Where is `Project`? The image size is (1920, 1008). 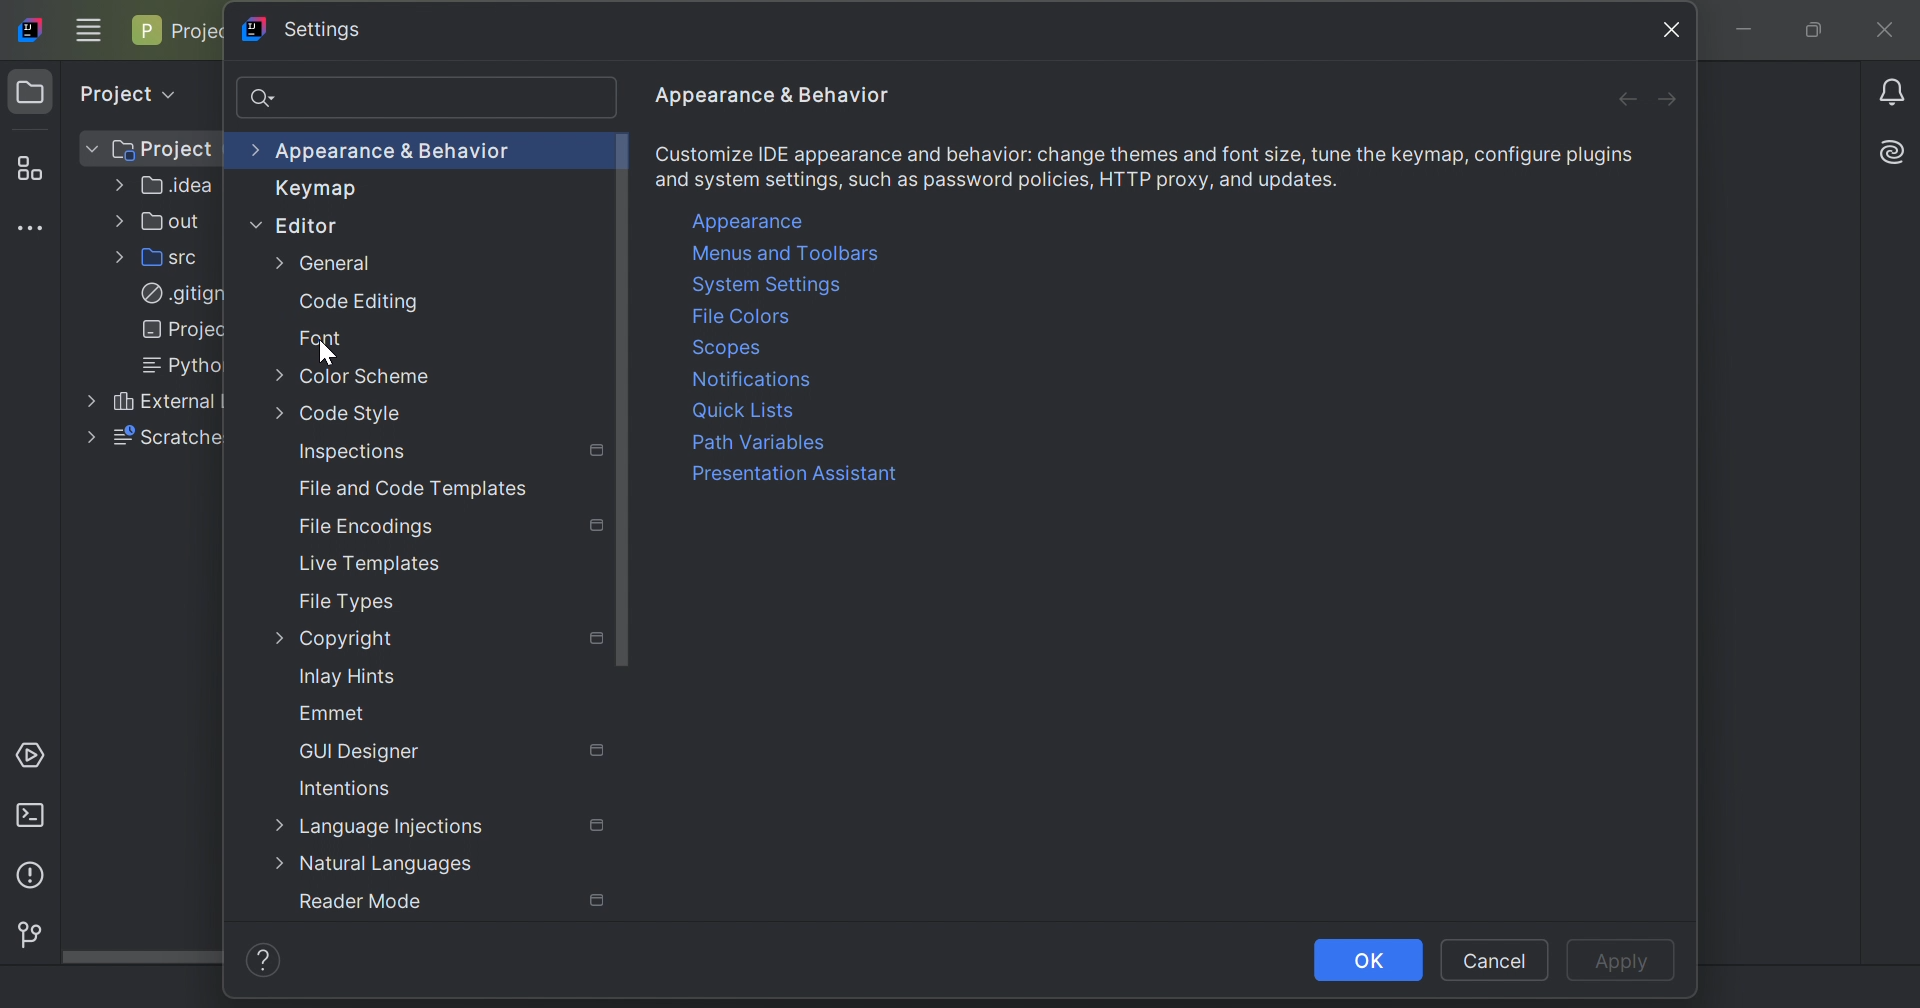
Project is located at coordinates (148, 150).